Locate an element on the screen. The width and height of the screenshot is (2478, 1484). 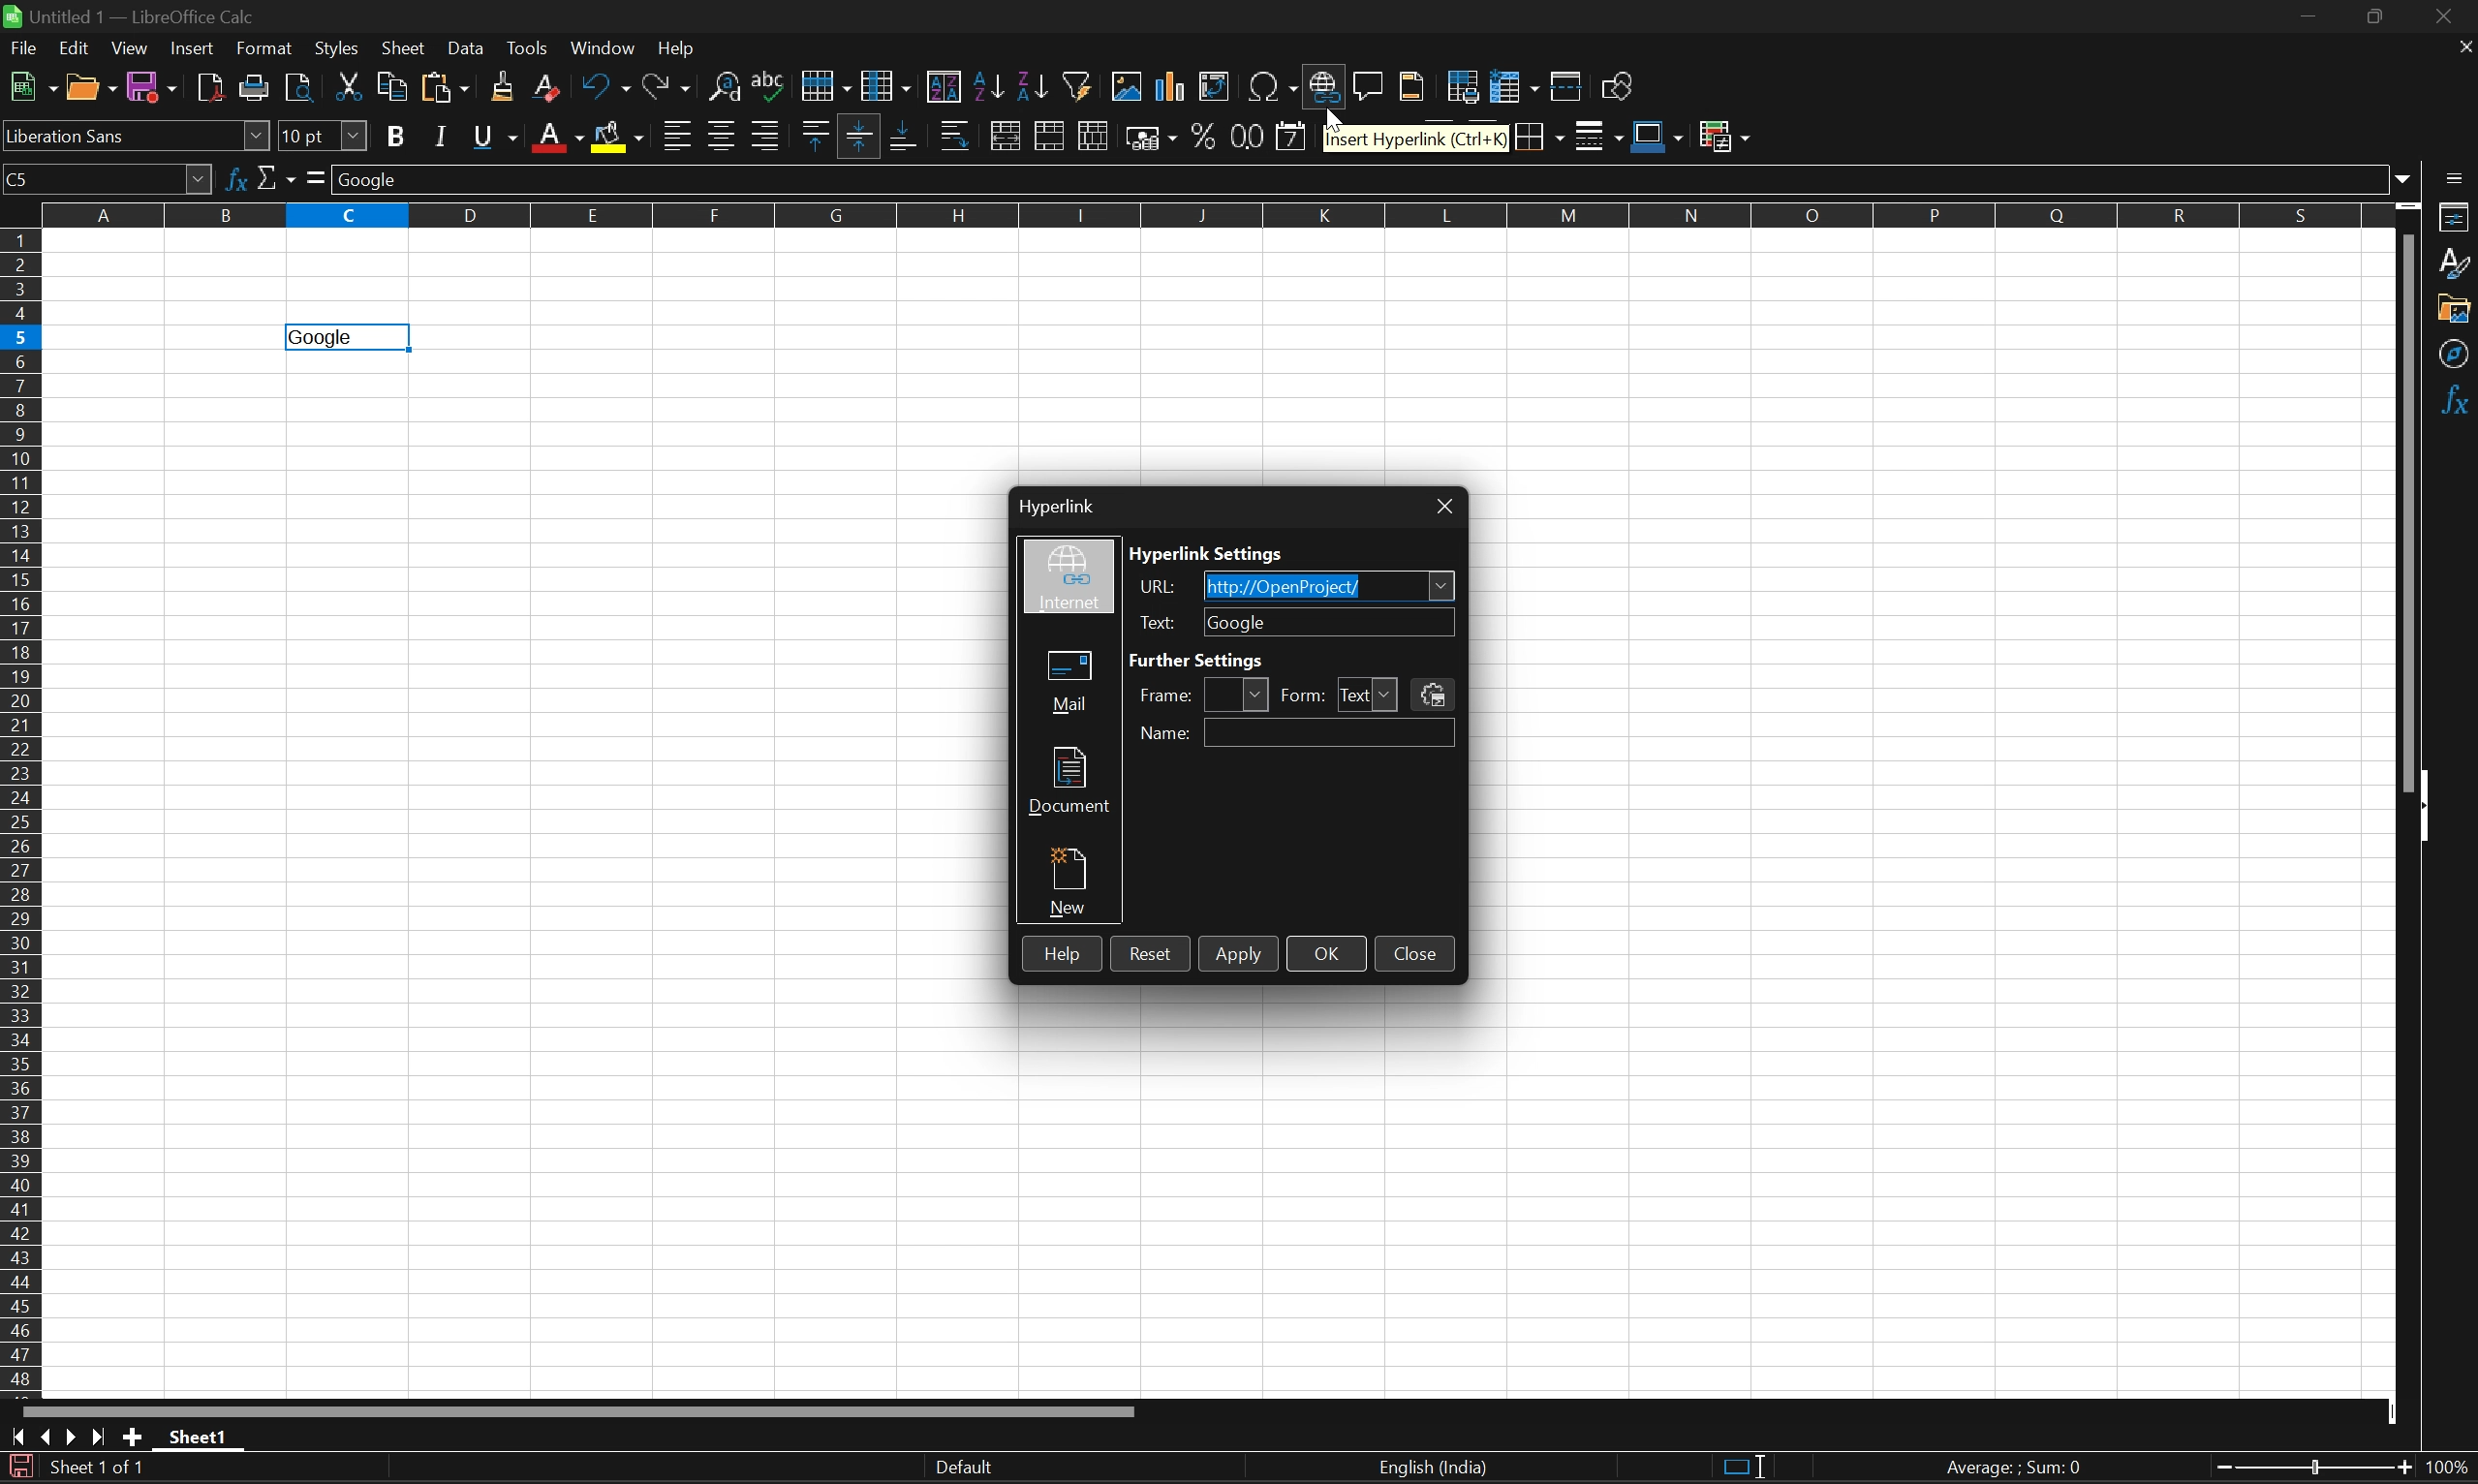
Name box is located at coordinates (106, 180).